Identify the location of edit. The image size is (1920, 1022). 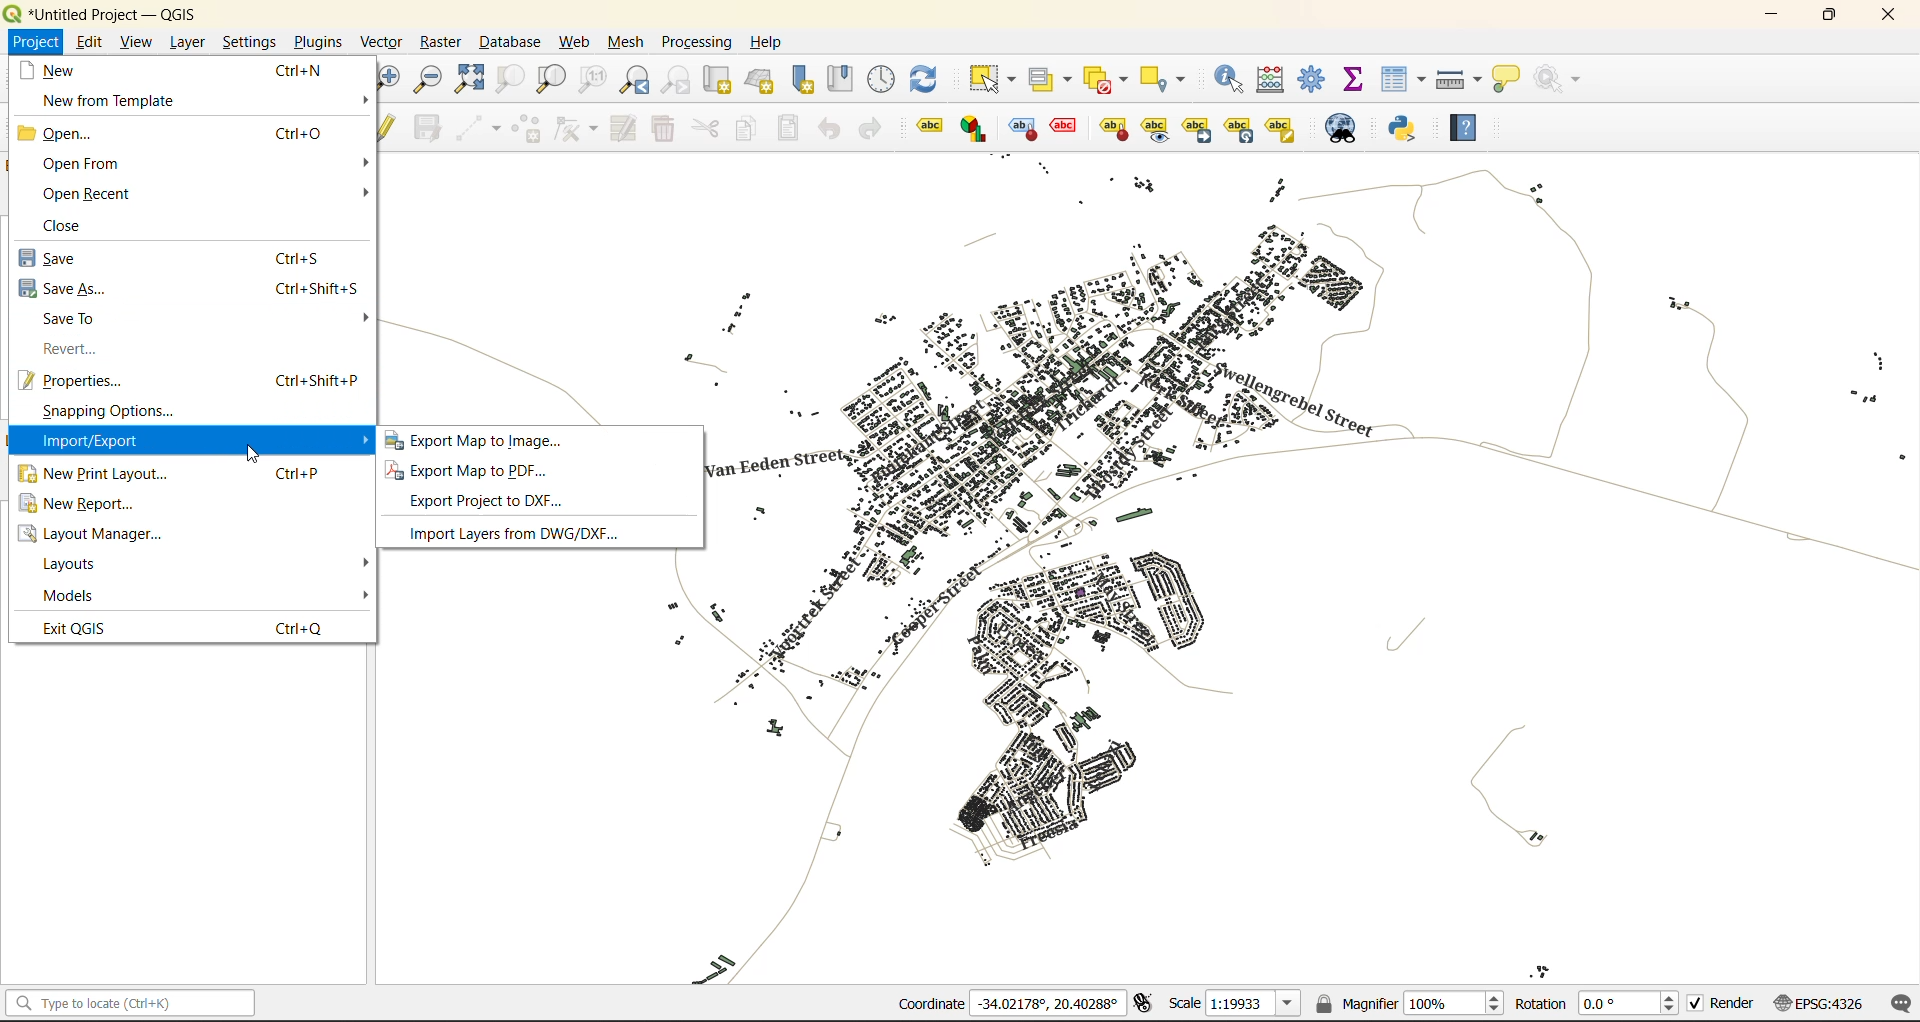
(85, 41).